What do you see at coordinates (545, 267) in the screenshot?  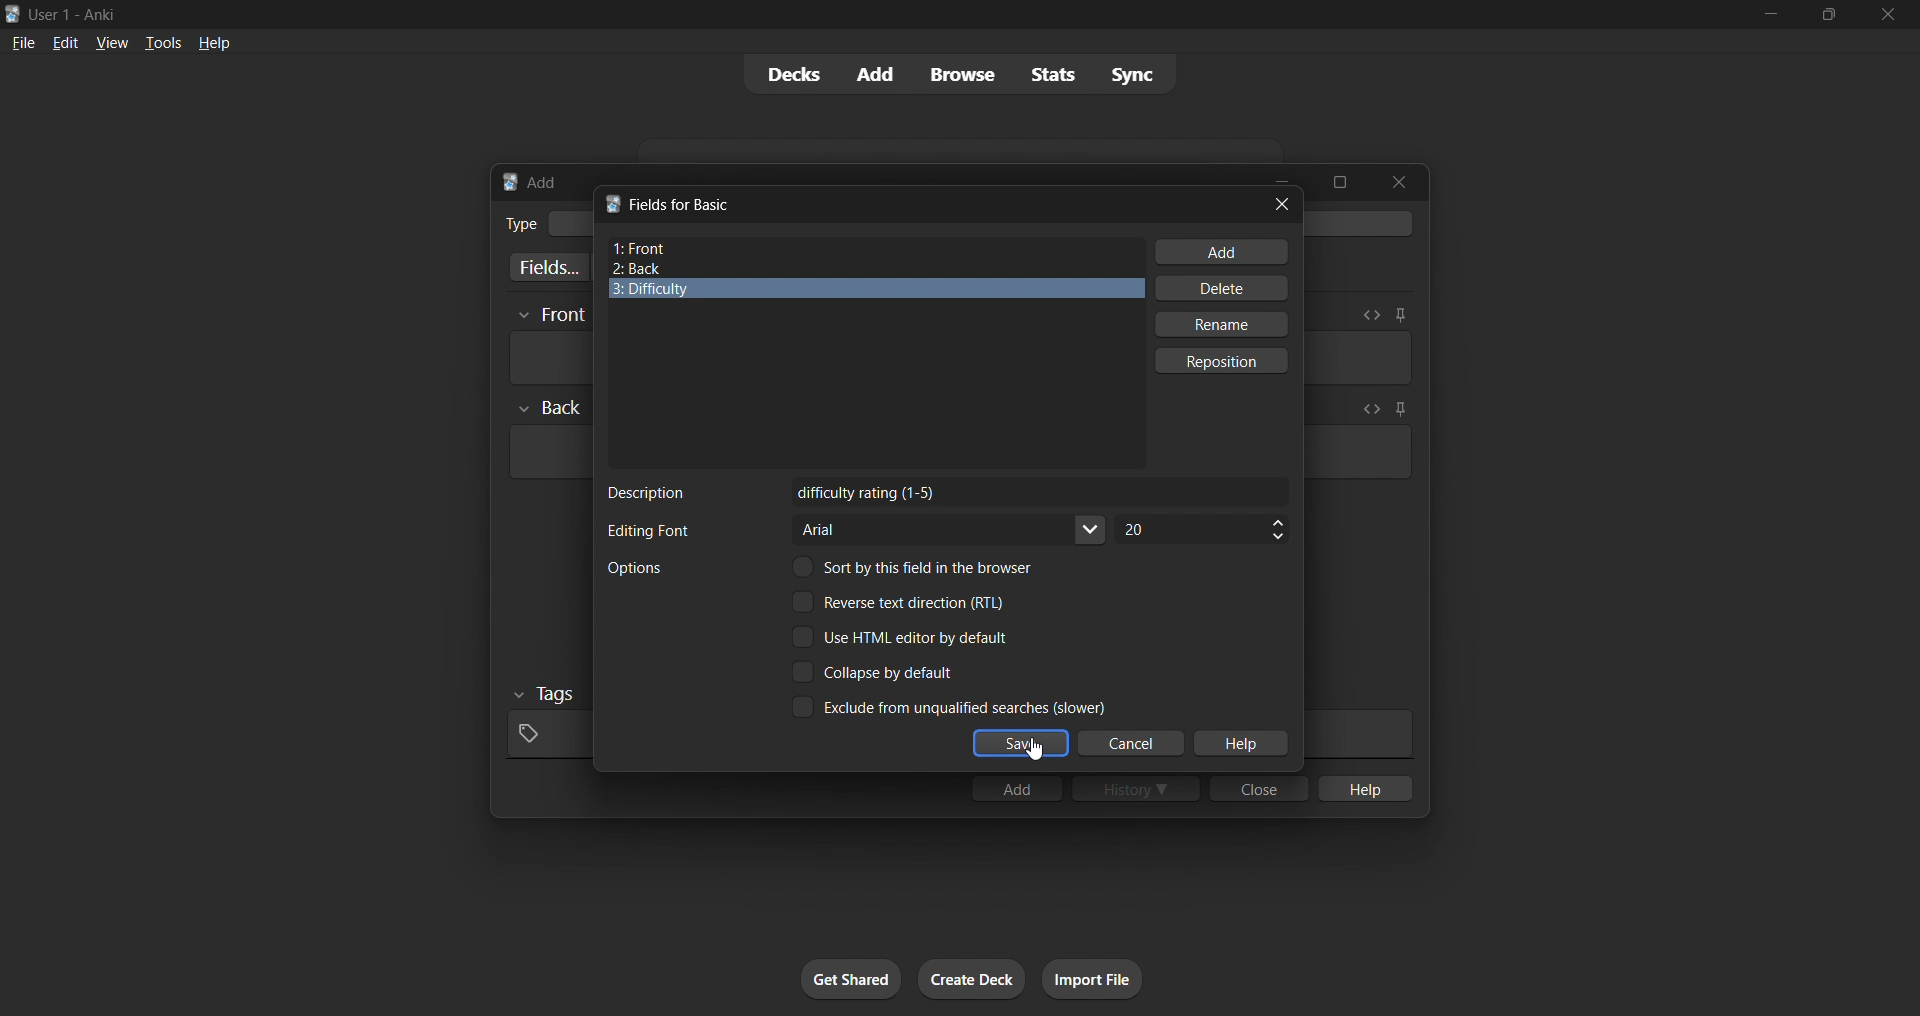 I see `customize fields` at bounding box center [545, 267].